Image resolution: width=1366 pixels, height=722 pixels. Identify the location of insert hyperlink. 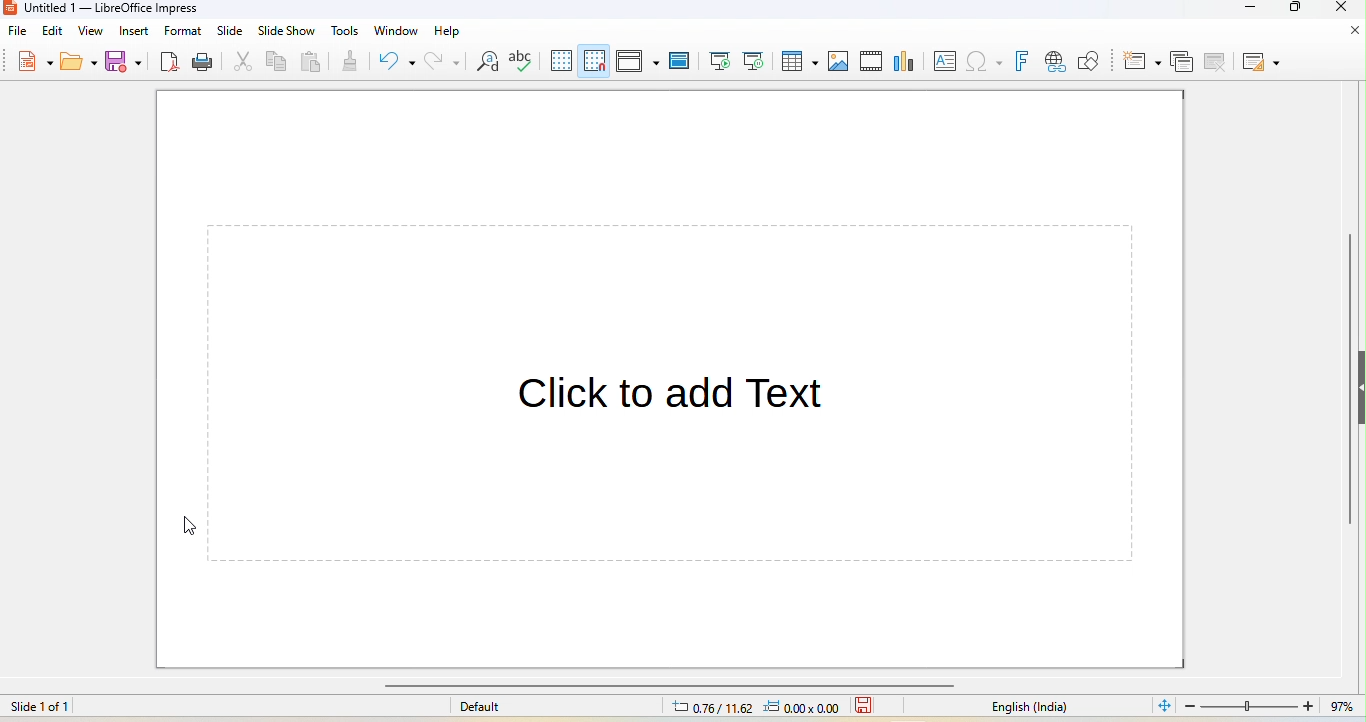
(1055, 61).